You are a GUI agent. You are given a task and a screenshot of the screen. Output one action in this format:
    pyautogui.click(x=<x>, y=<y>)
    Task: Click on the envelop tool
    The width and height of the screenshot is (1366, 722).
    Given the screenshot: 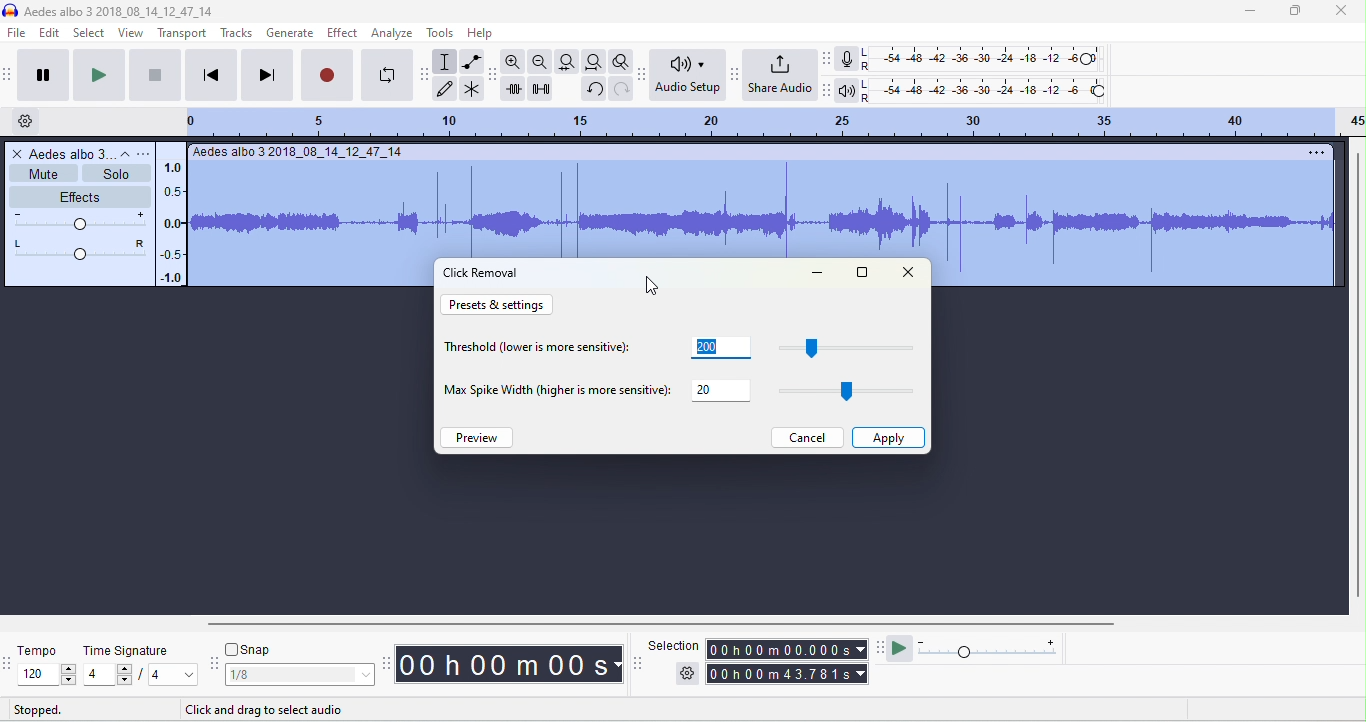 What is the action you would take?
    pyautogui.click(x=472, y=62)
    